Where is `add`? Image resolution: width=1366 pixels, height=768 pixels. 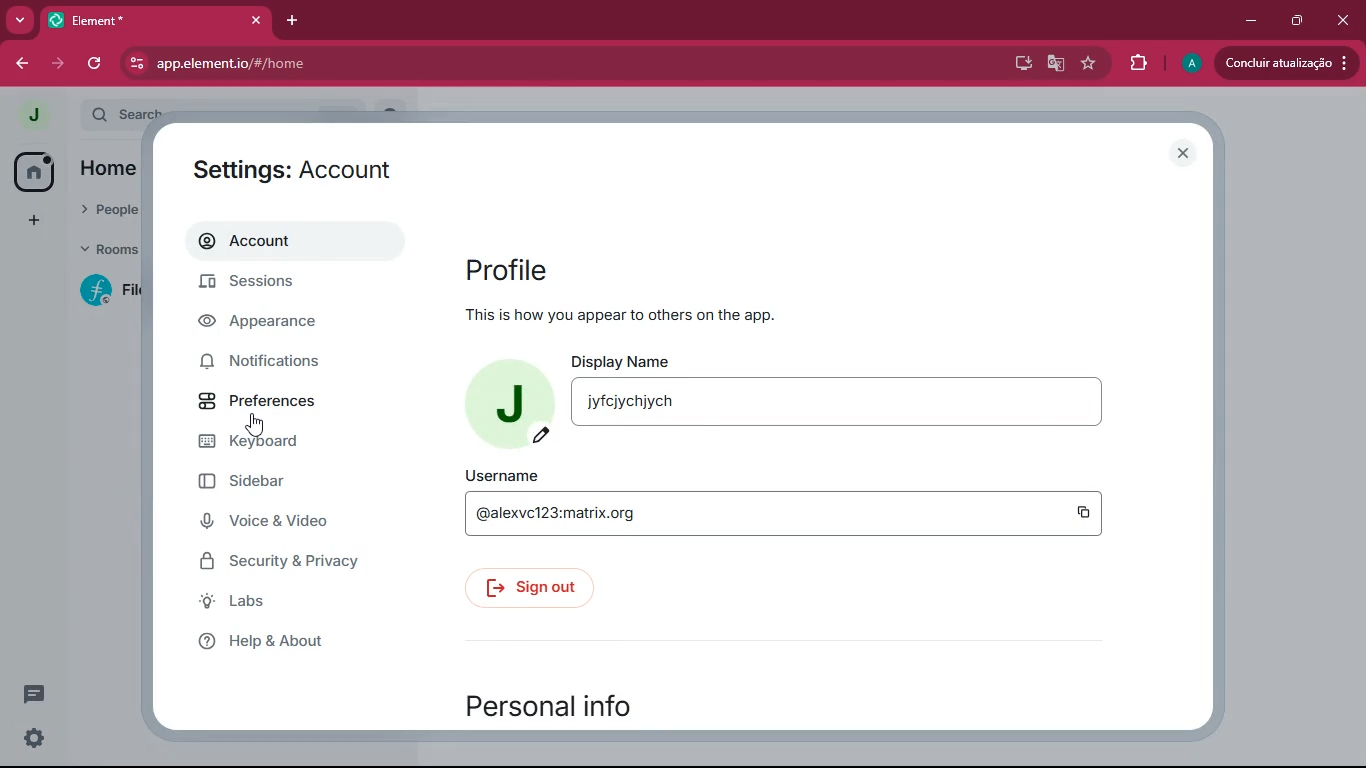
add is located at coordinates (30, 222).